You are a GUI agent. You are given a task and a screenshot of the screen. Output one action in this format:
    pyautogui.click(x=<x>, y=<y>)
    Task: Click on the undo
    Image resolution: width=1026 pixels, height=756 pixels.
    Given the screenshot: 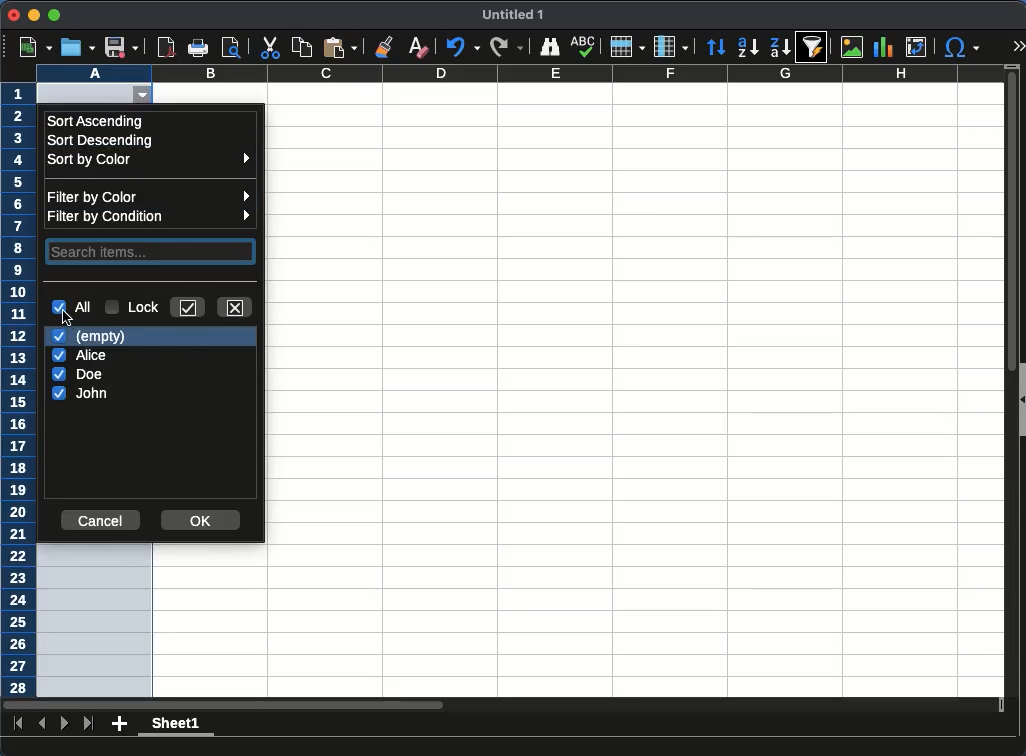 What is the action you would take?
    pyautogui.click(x=461, y=48)
    